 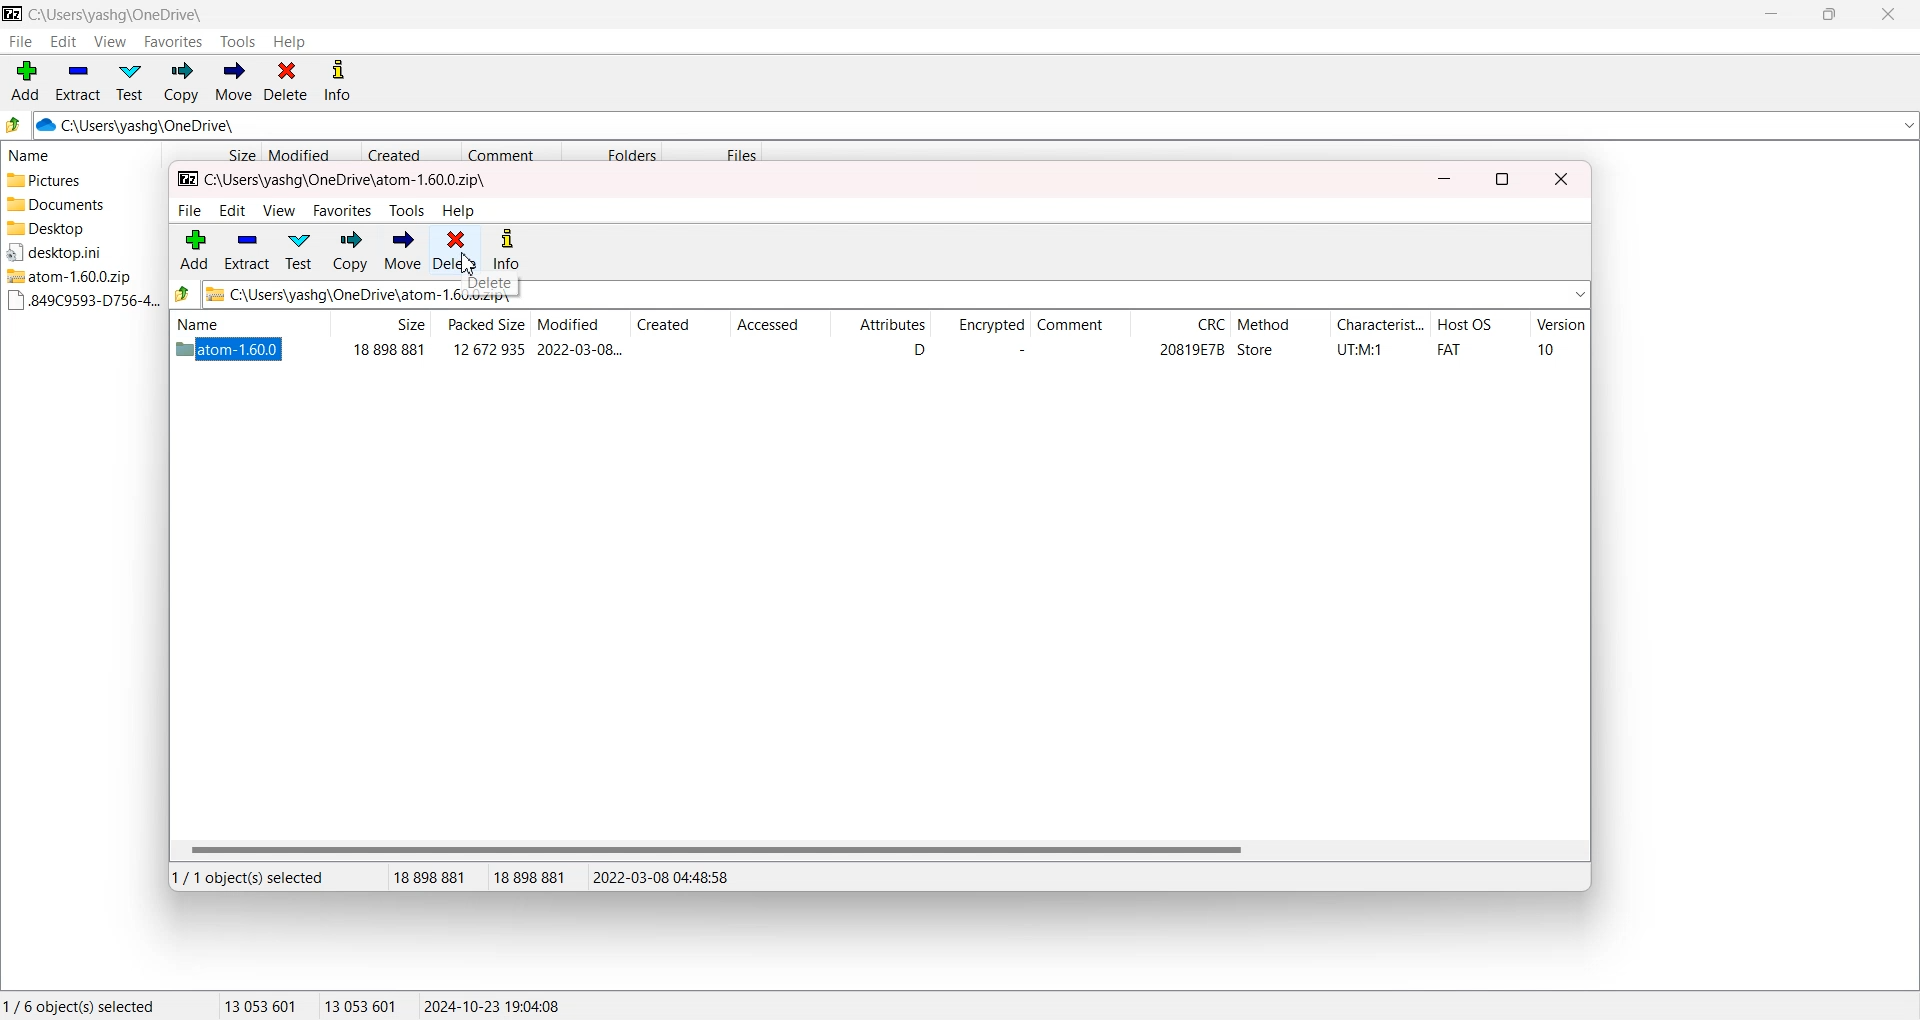 What do you see at coordinates (1256, 350) in the screenshot?
I see `store` at bounding box center [1256, 350].